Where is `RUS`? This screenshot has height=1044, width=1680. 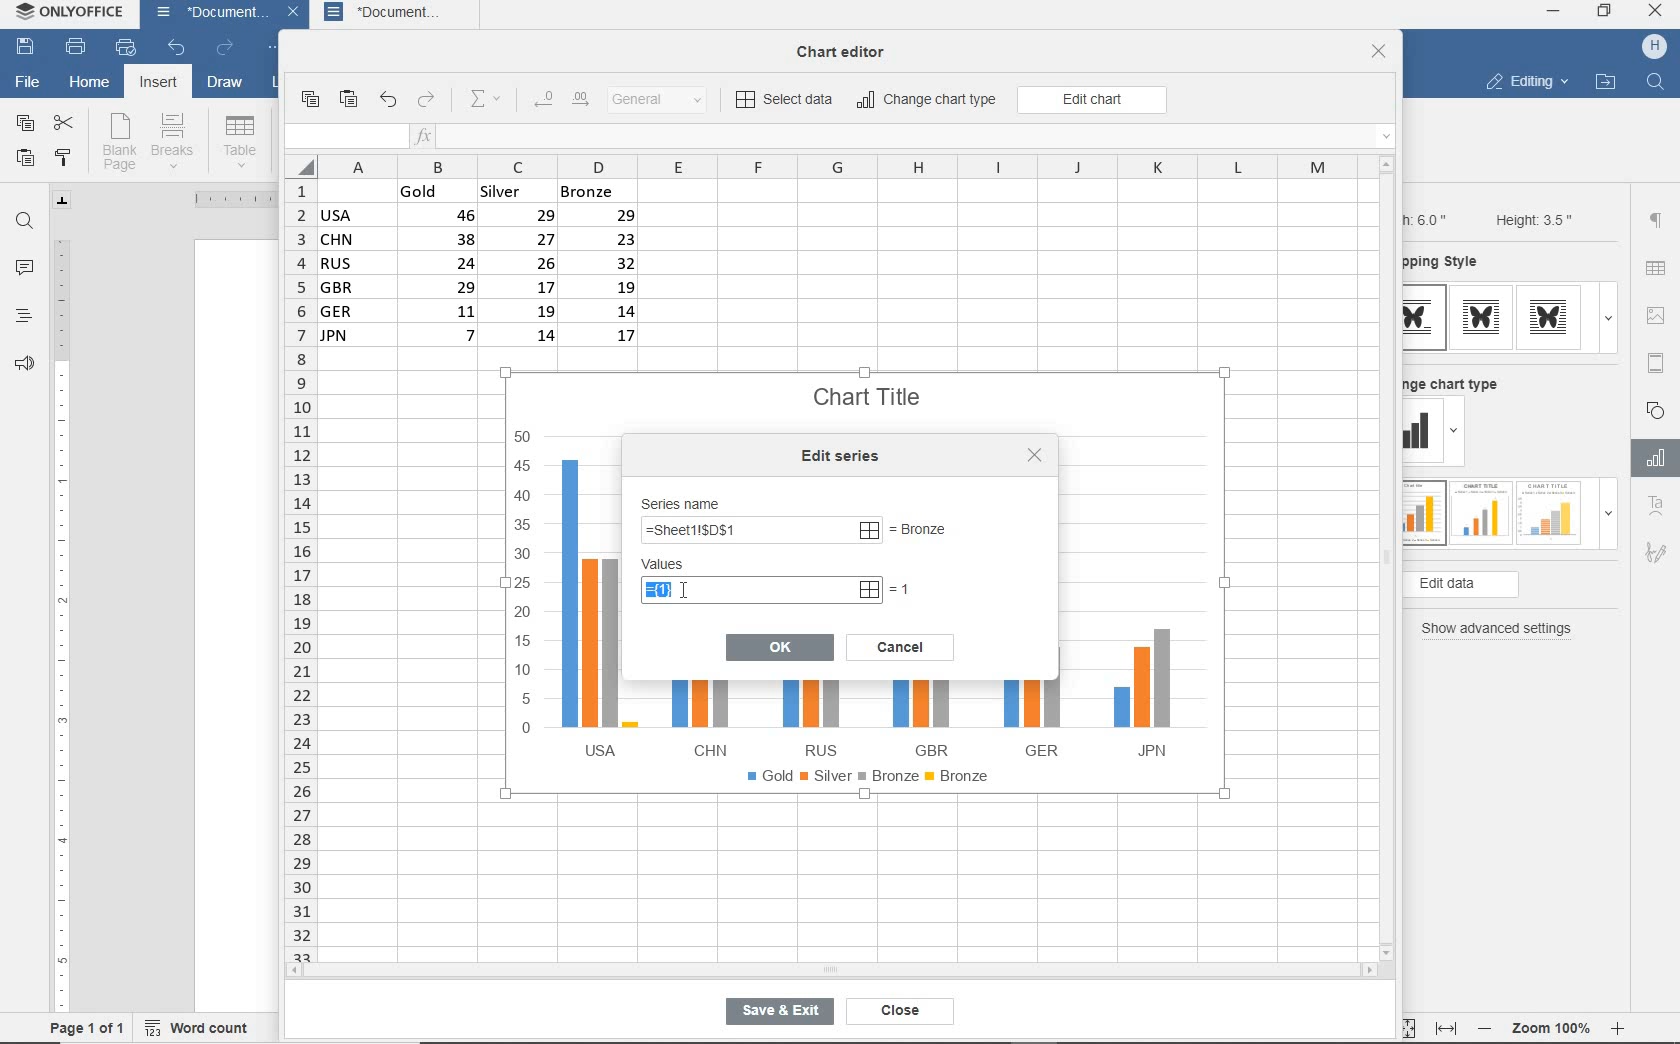
RUS is located at coordinates (815, 718).